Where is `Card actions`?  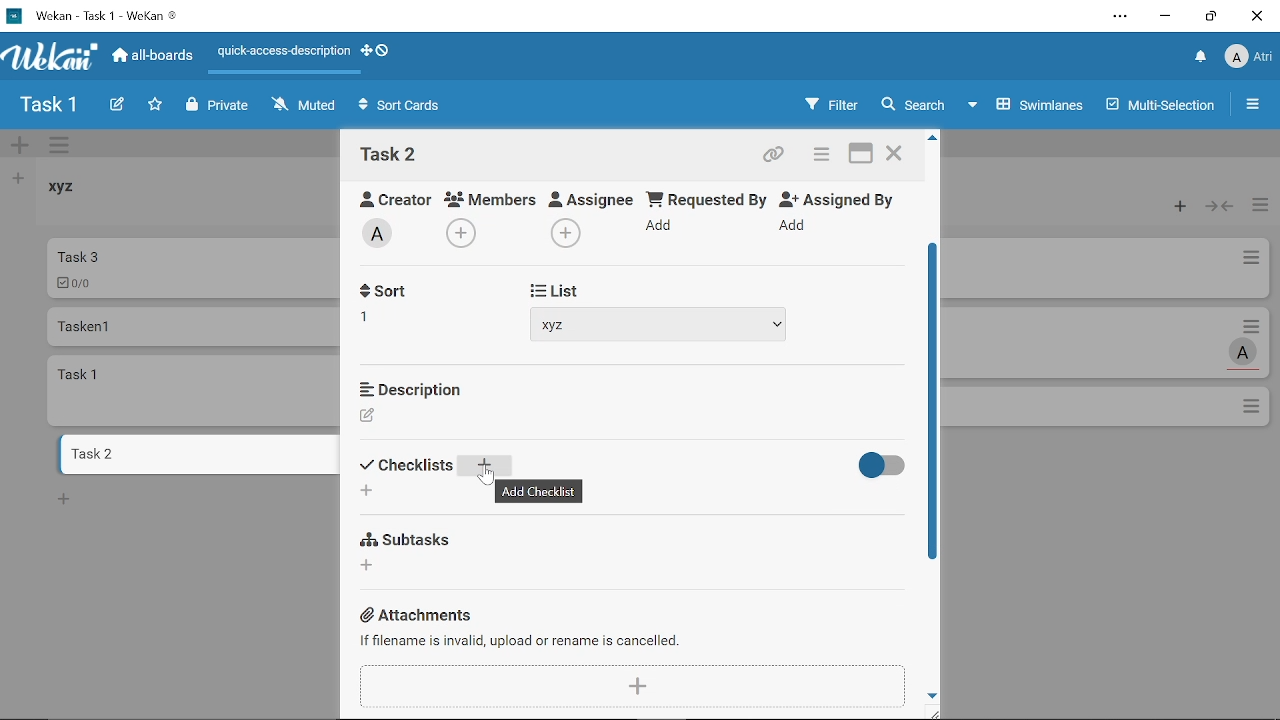 Card actions is located at coordinates (818, 157).